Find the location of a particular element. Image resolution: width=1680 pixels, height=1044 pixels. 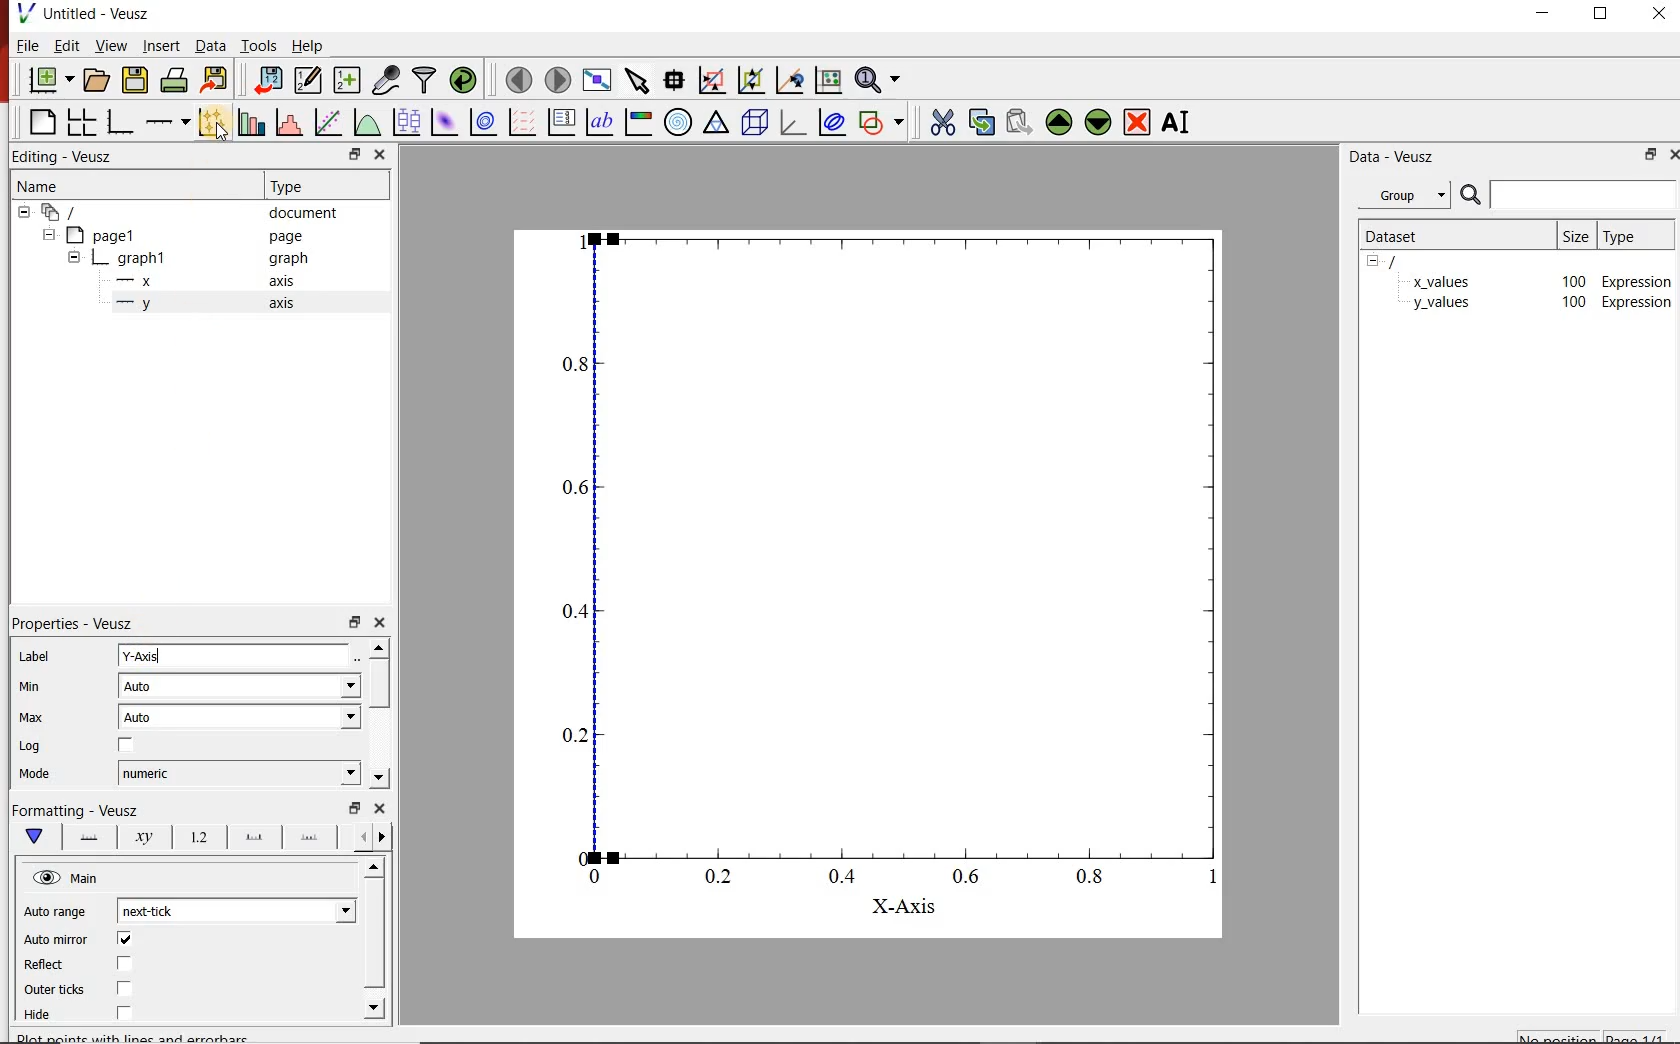

Expression is located at coordinates (1637, 303).